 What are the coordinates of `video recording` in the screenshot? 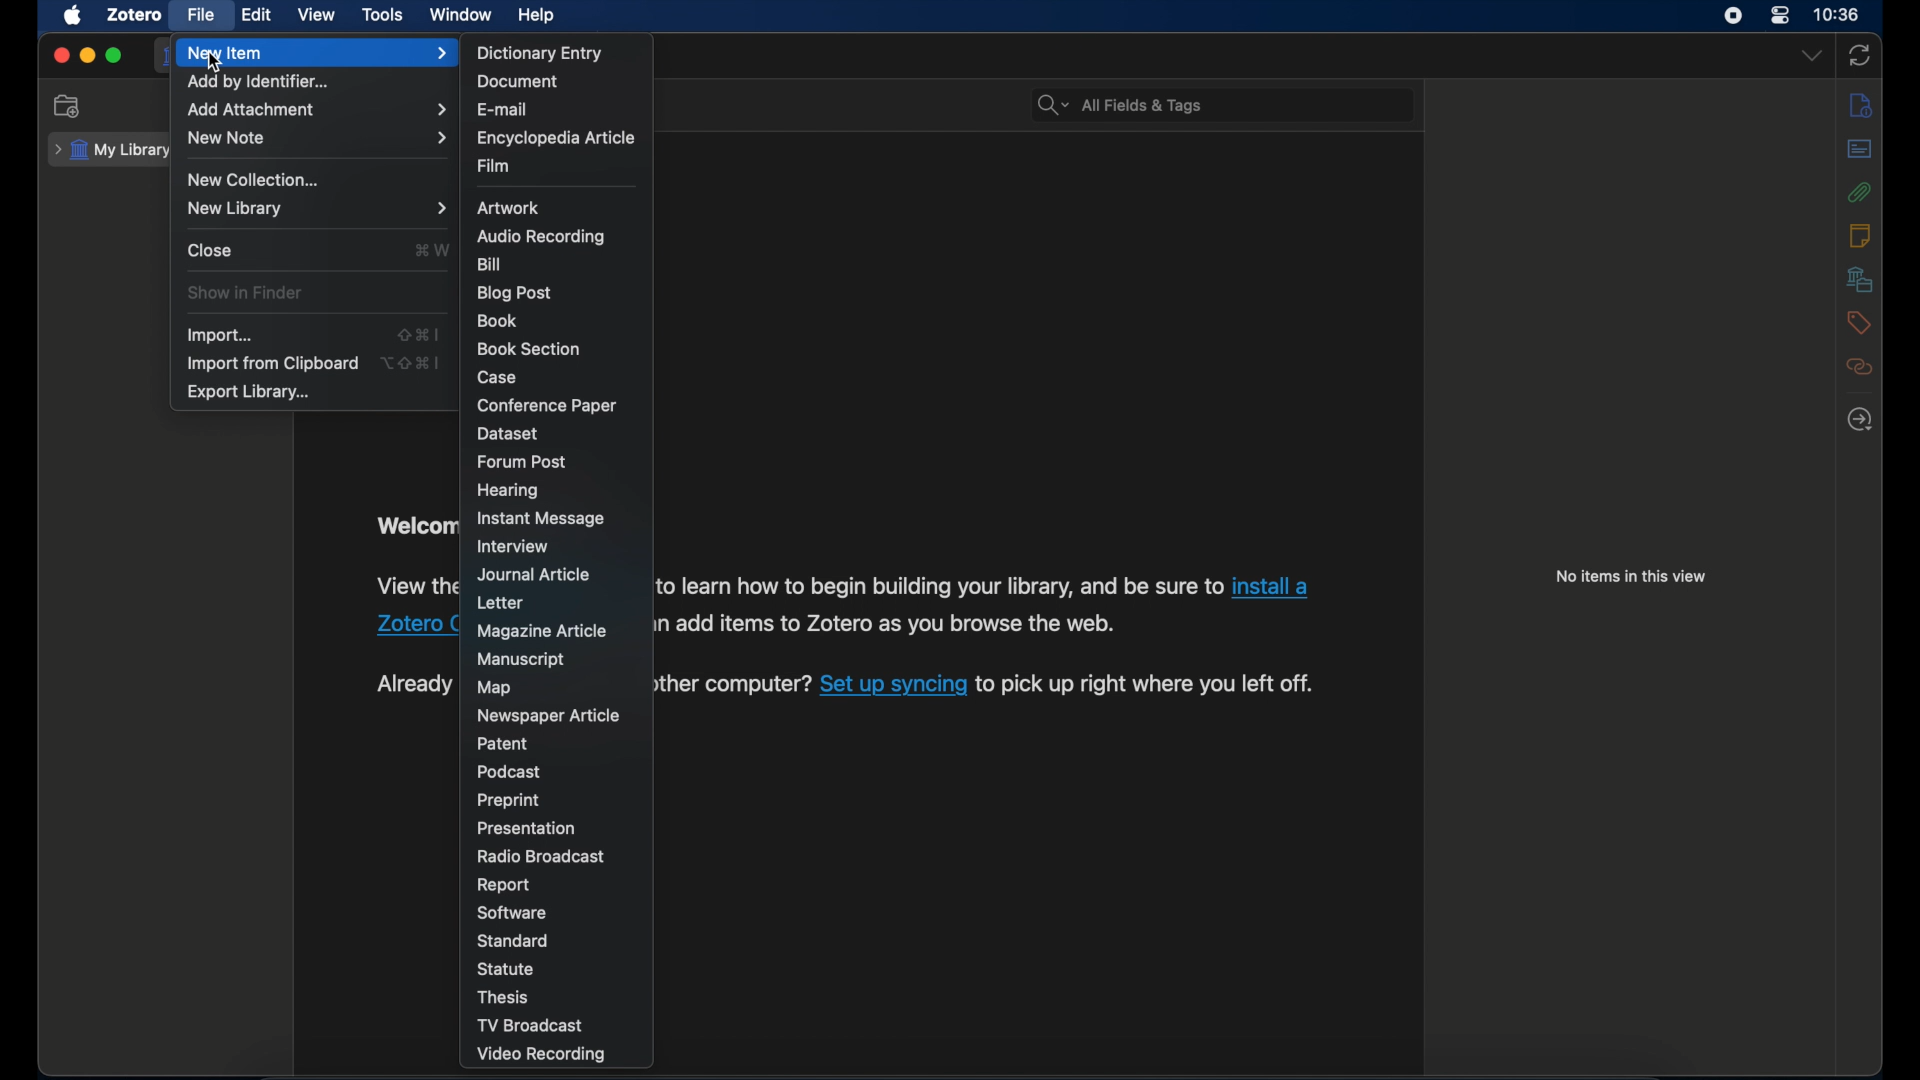 It's located at (545, 1056).